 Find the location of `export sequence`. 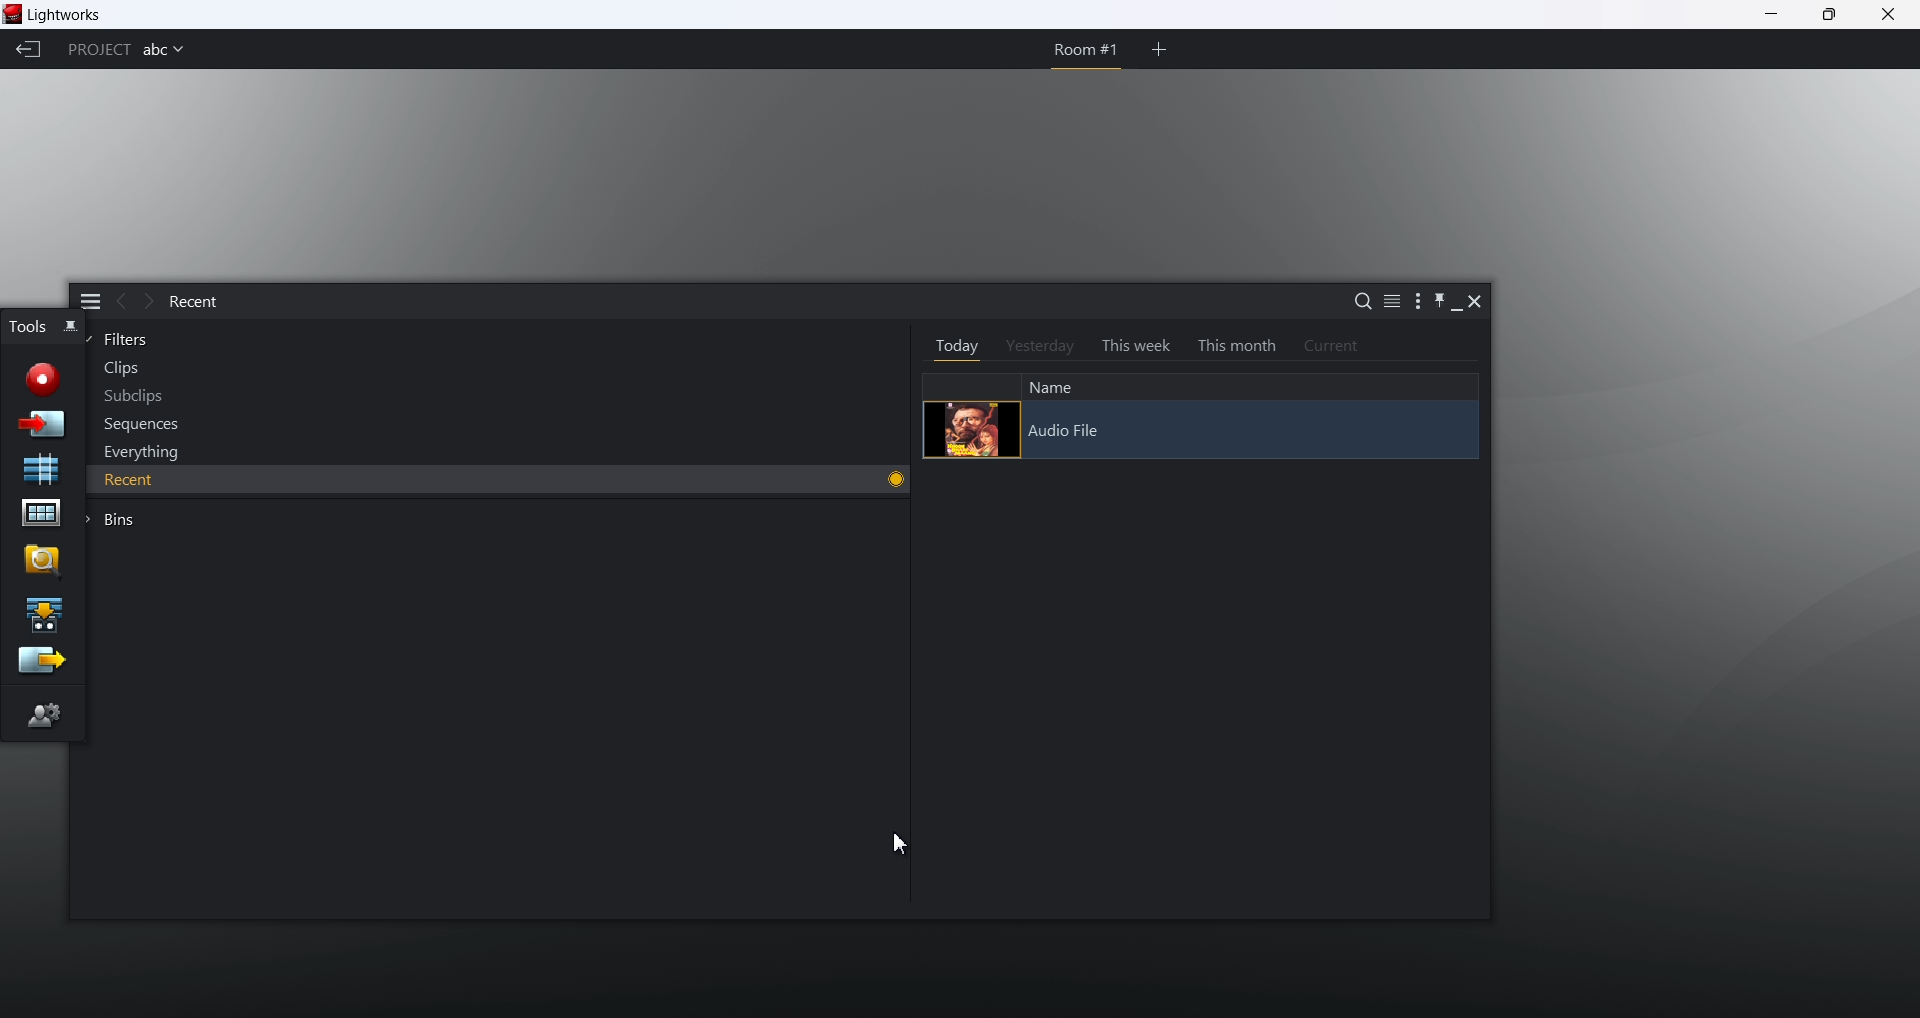

export sequence is located at coordinates (40, 662).